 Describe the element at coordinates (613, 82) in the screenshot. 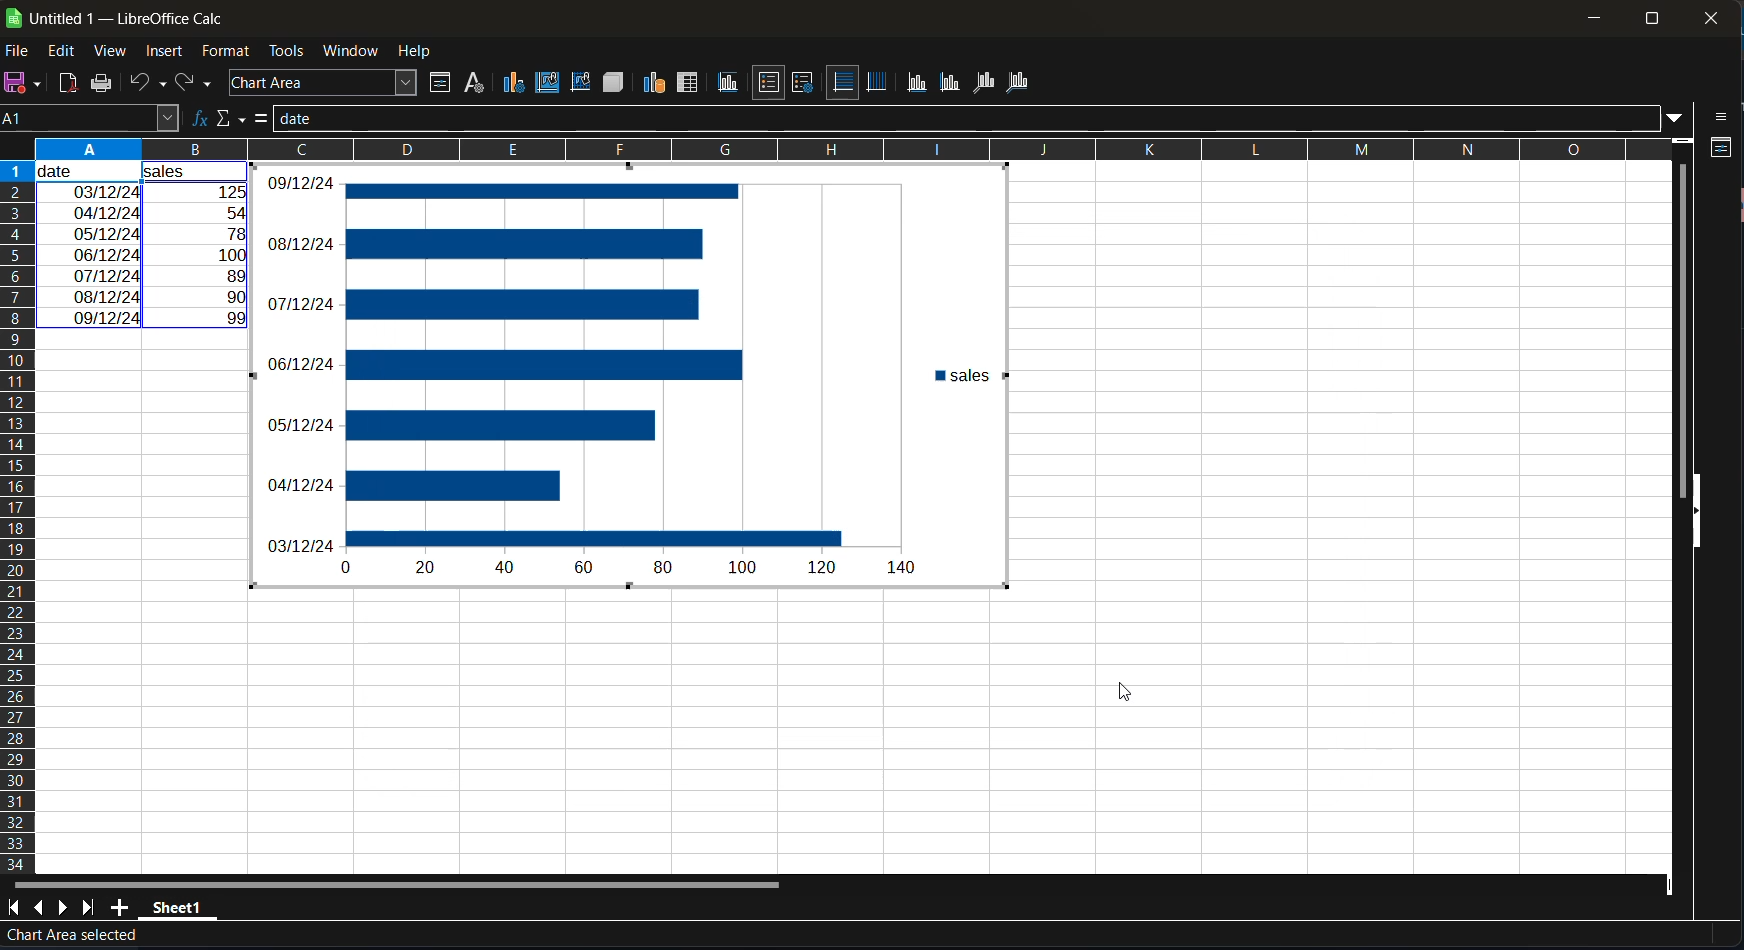

I see `3d view` at that location.